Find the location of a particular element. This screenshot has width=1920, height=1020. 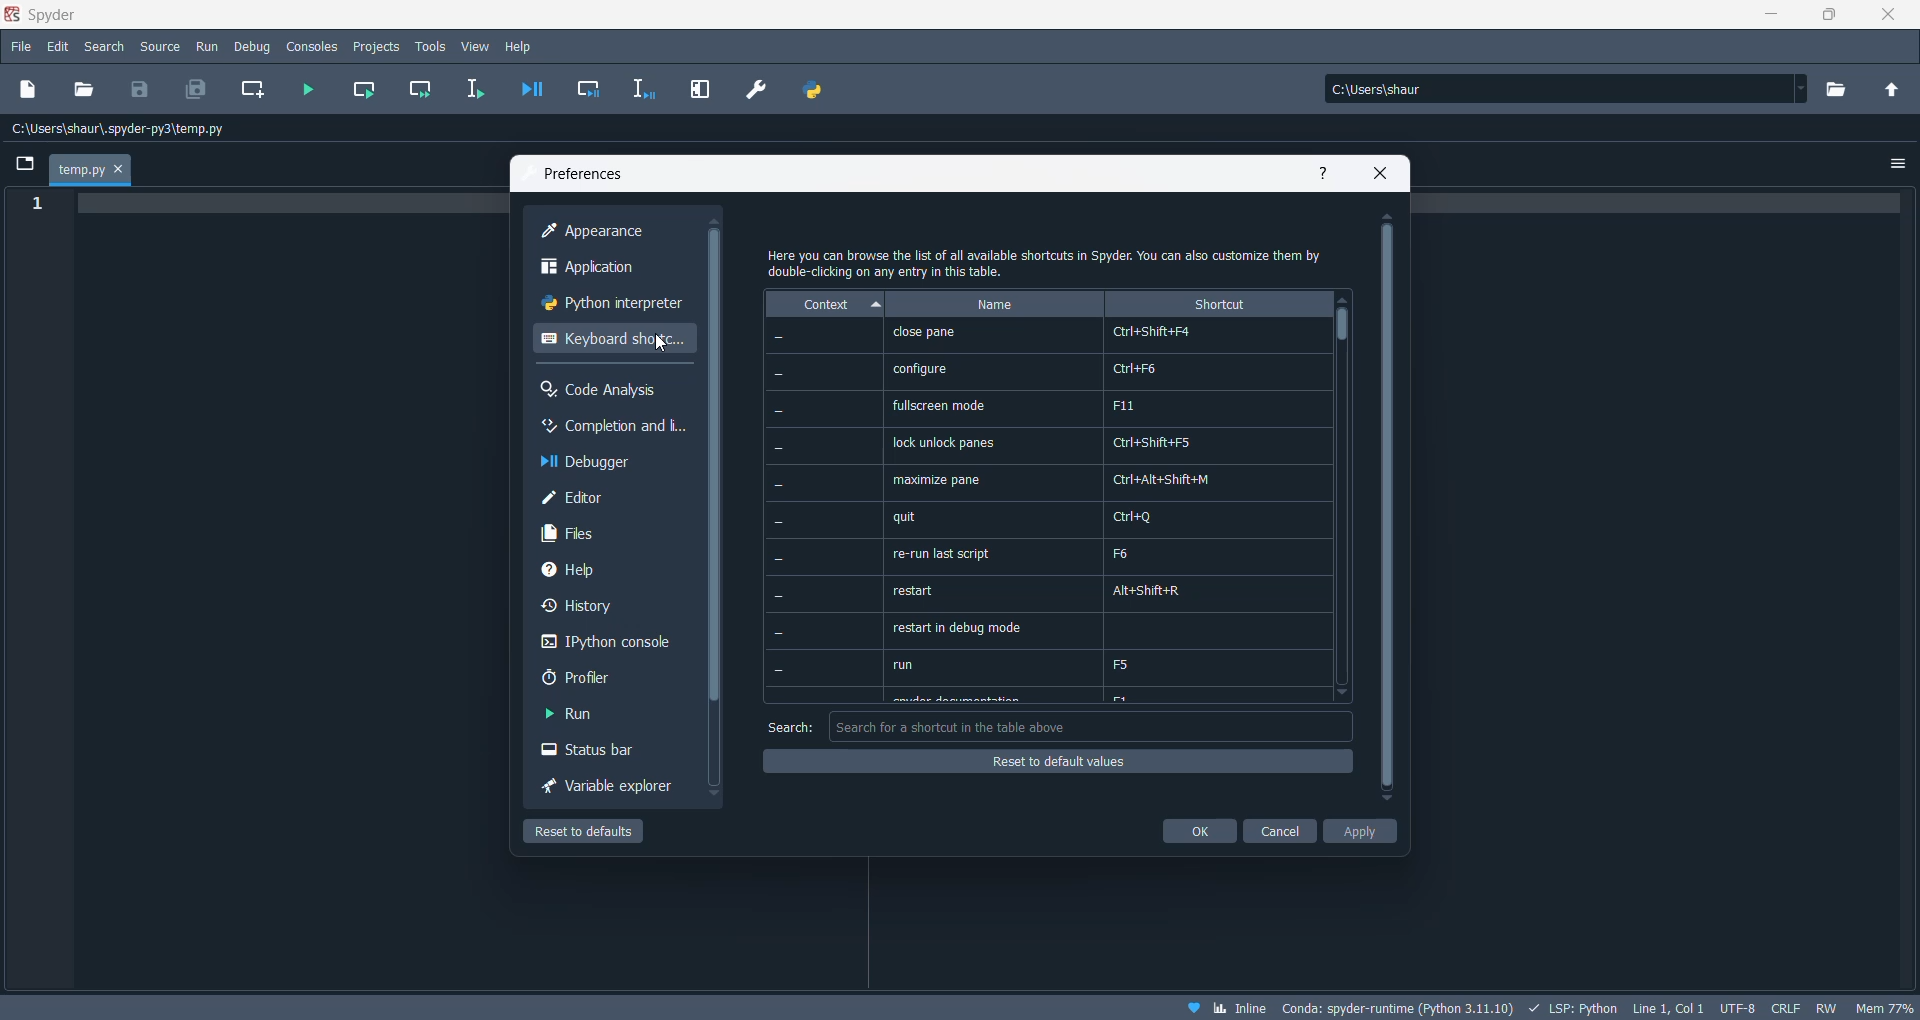

help is located at coordinates (521, 47).